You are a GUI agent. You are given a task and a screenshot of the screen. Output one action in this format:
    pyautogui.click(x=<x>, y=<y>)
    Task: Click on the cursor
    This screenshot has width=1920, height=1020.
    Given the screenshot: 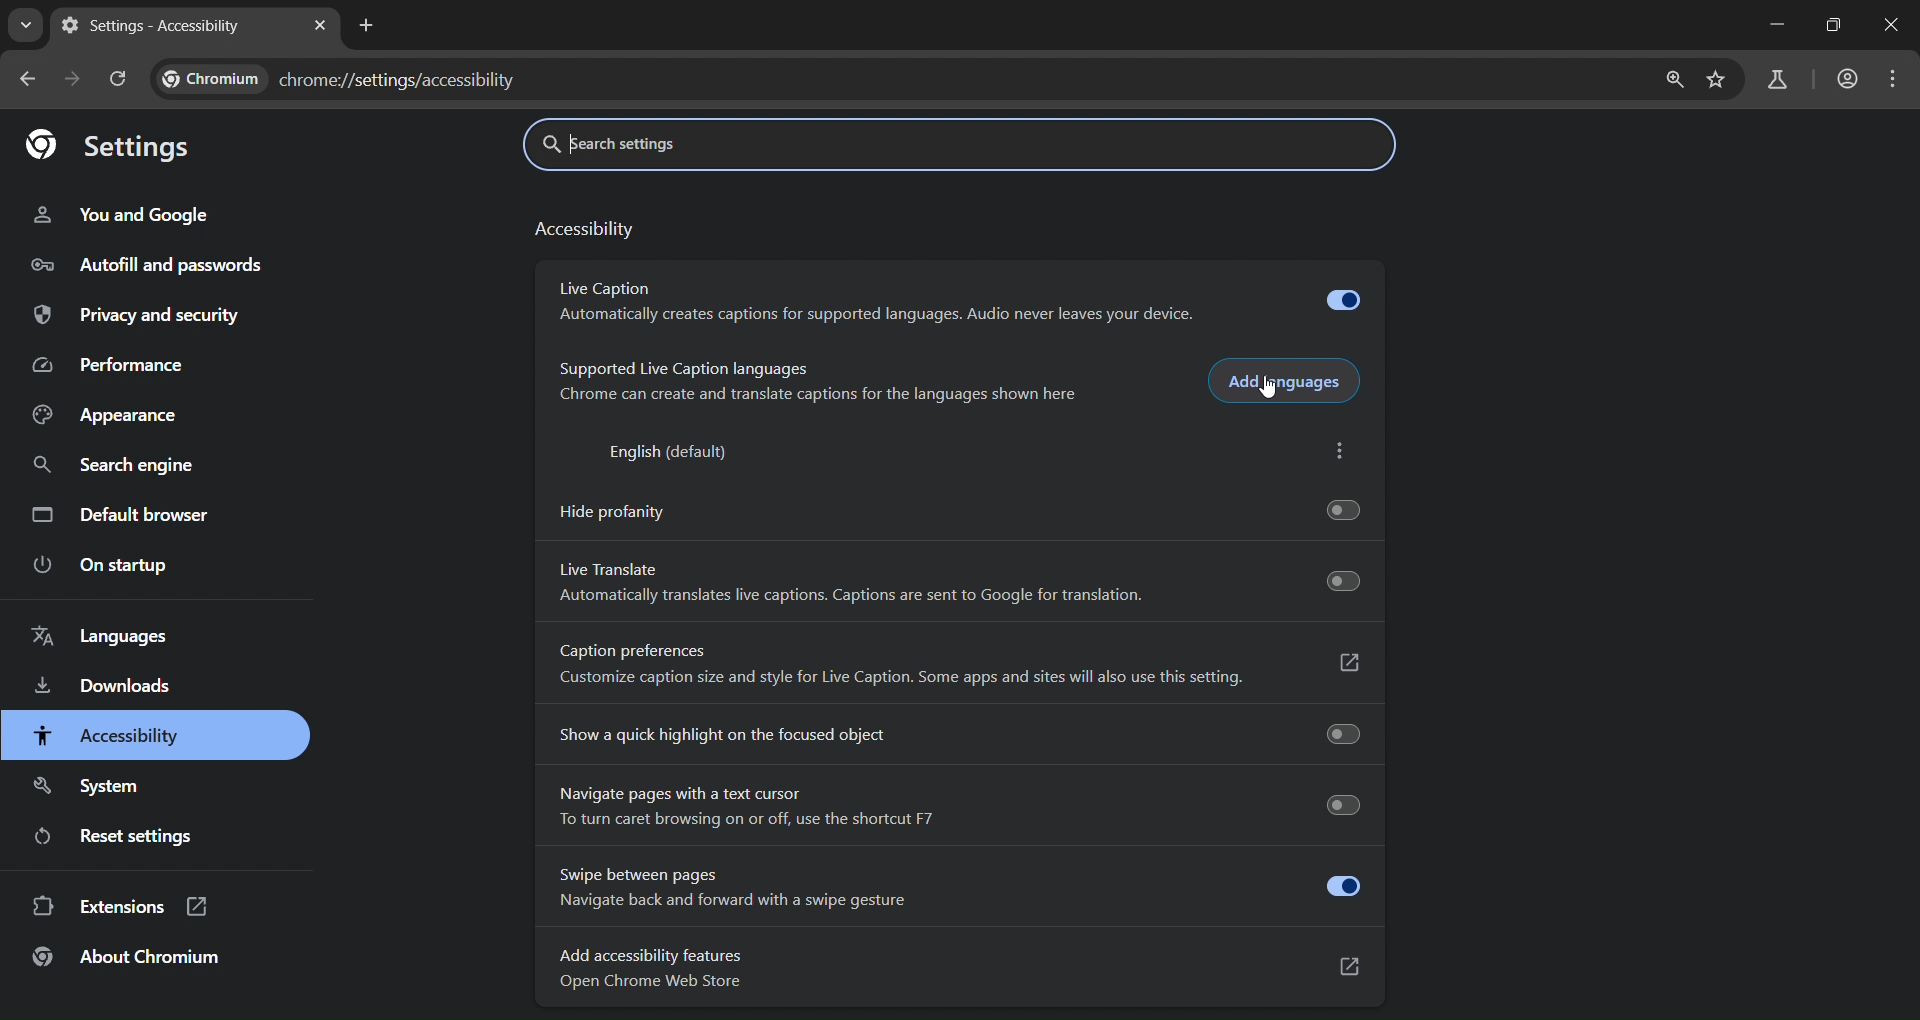 What is the action you would take?
    pyautogui.click(x=1270, y=391)
    